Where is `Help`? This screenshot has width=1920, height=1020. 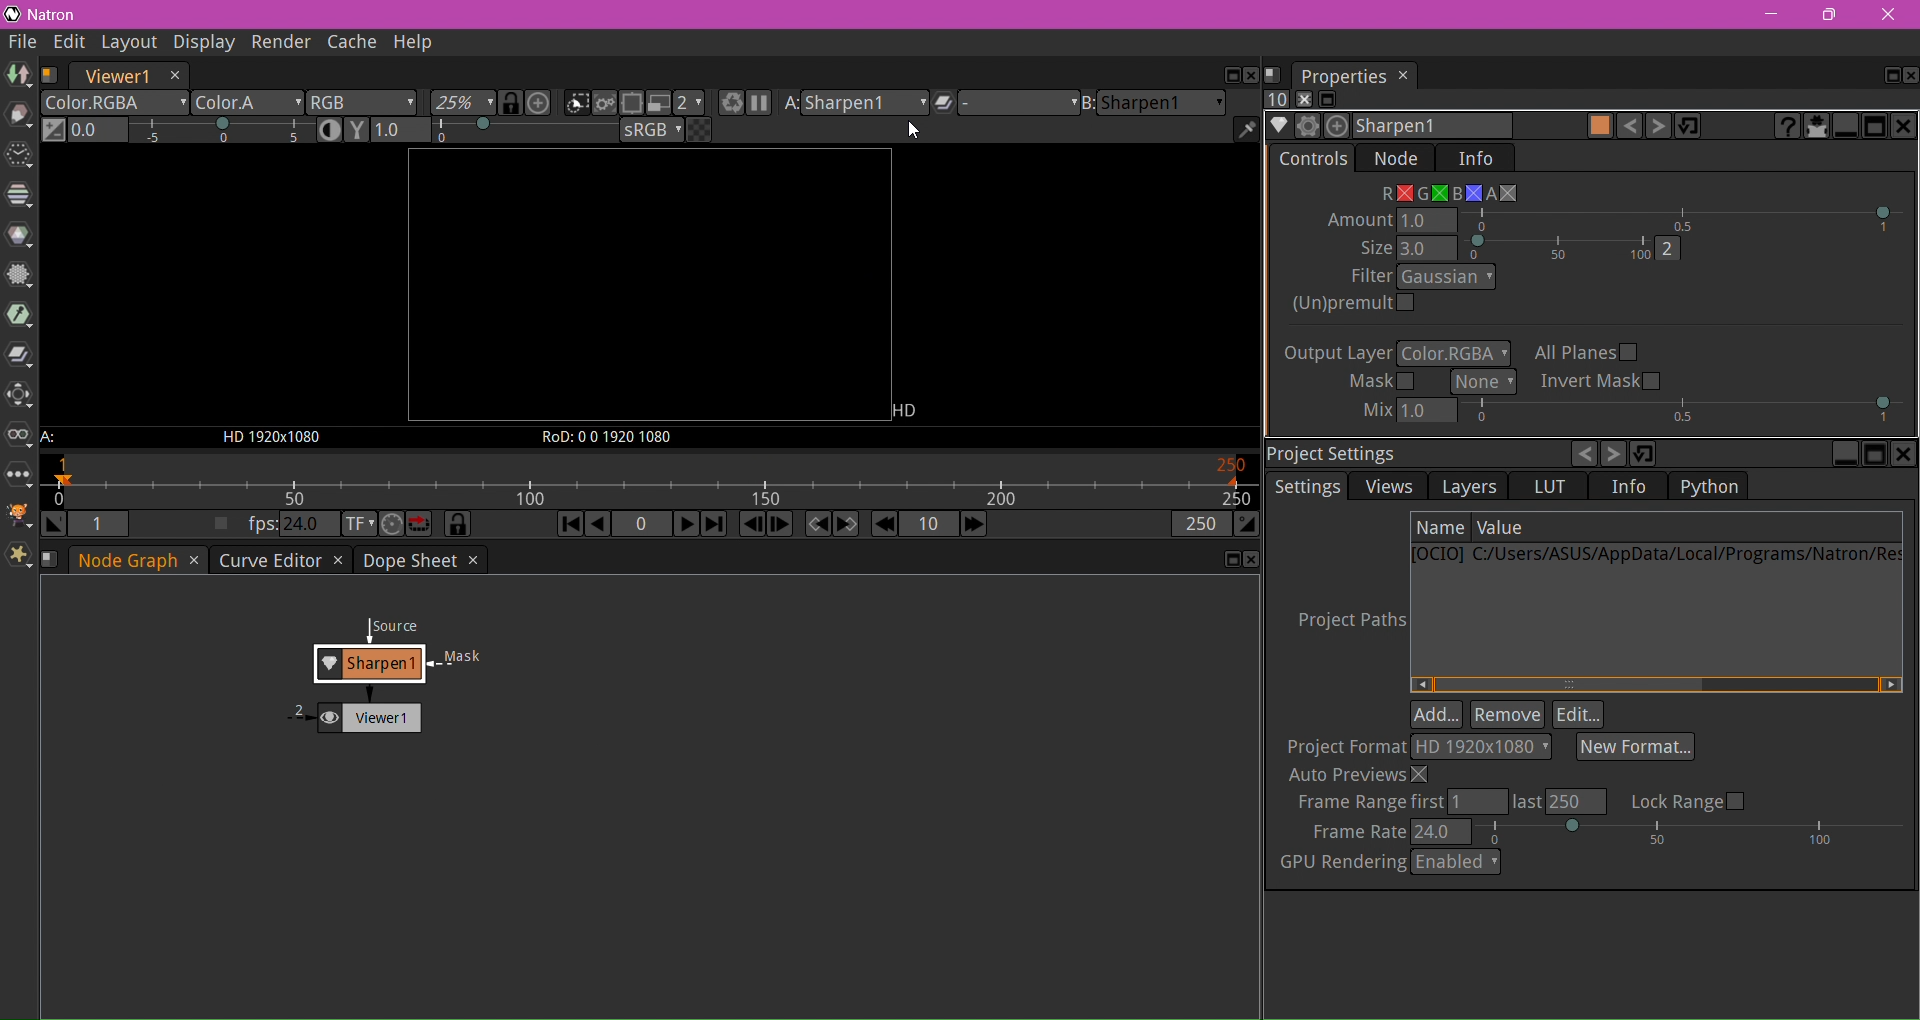
Help is located at coordinates (415, 43).